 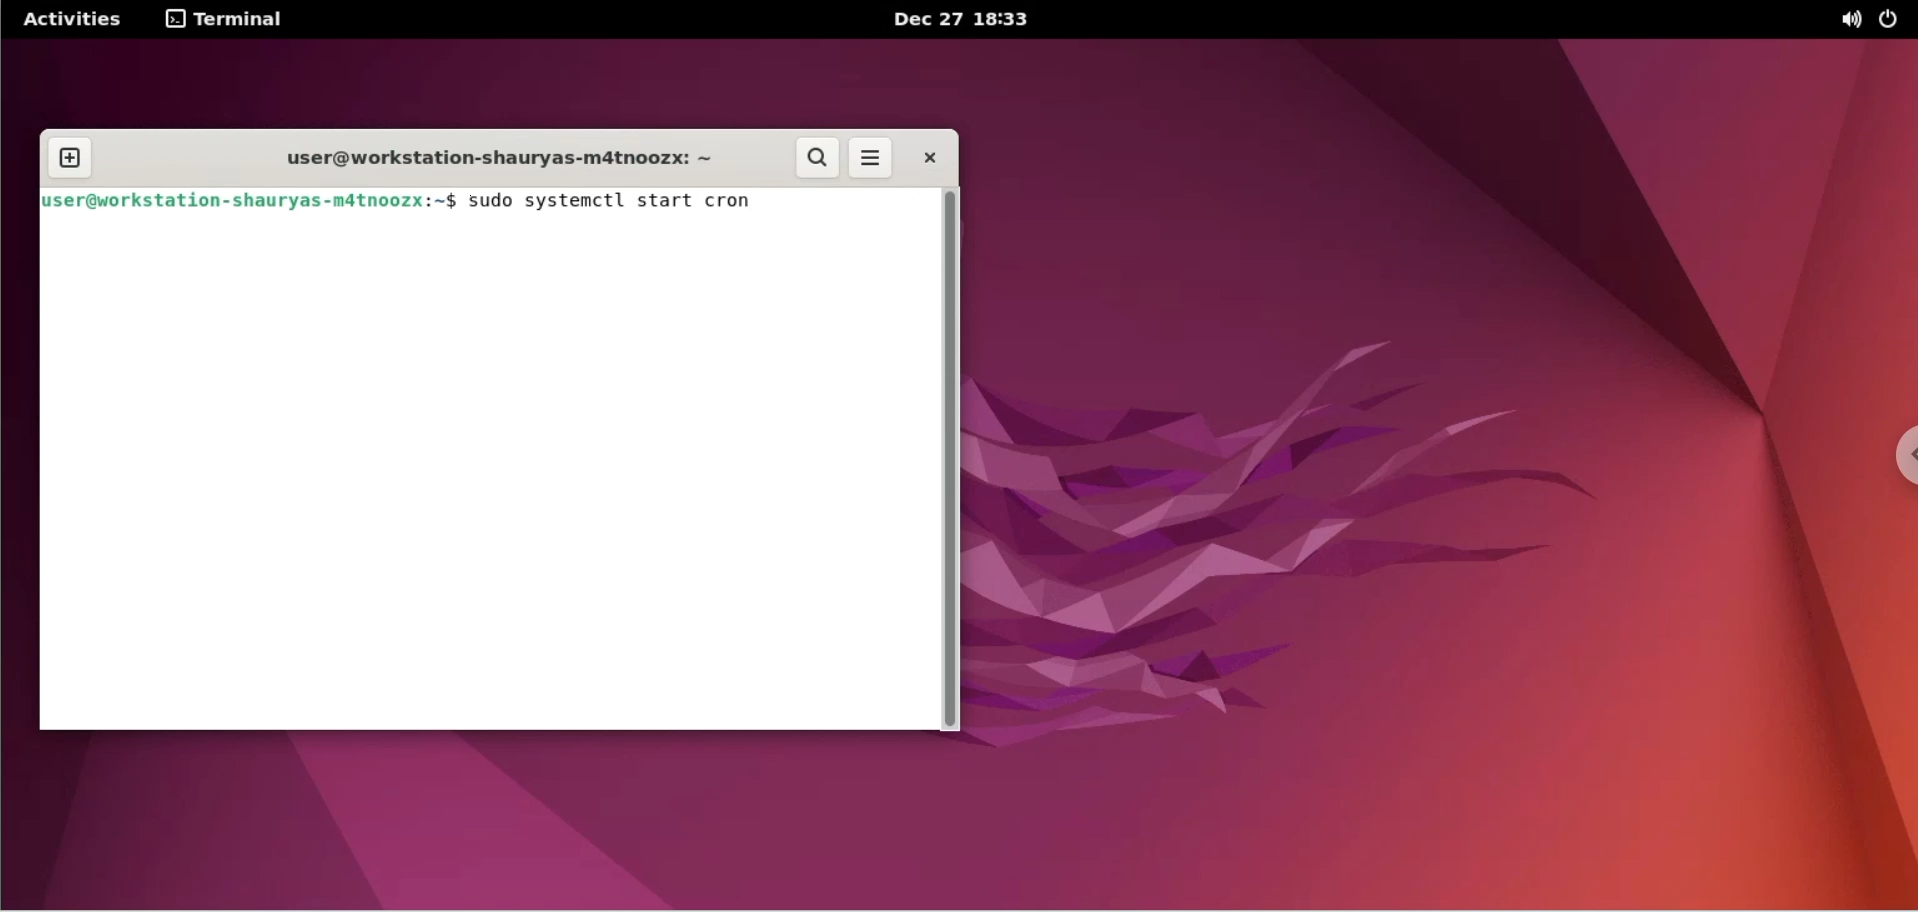 What do you see at coordinates (630, 204) in the screenshot?
I see `sudo systemctl start cron` at bounding box center [630, 204].